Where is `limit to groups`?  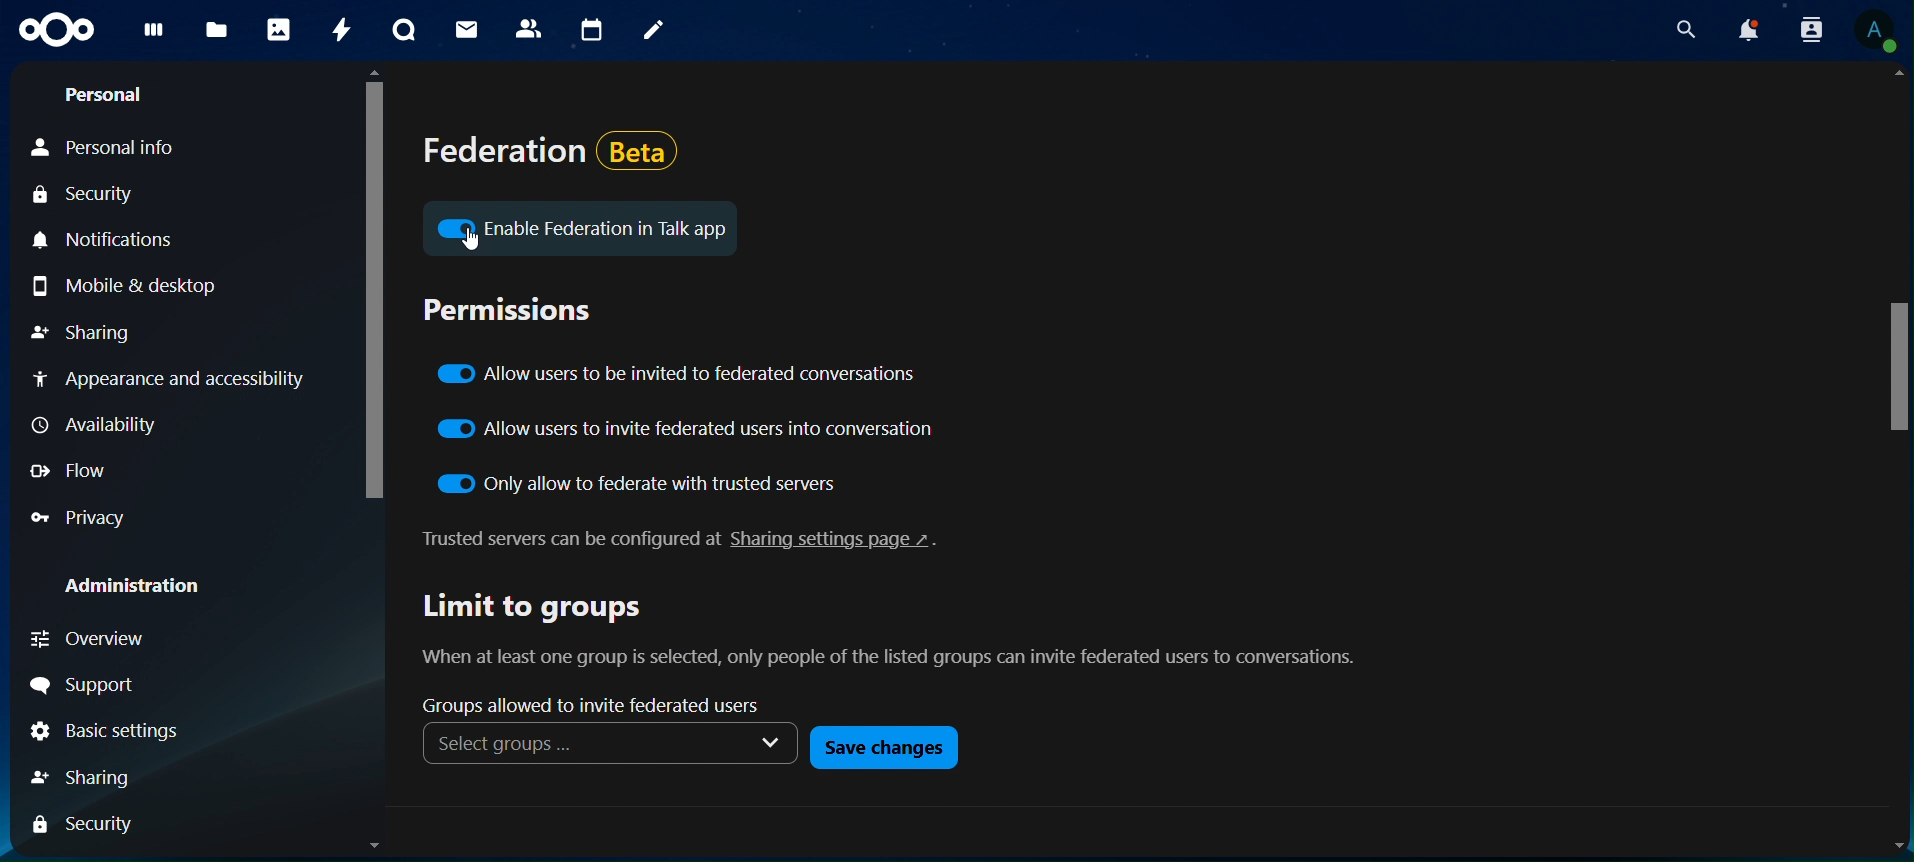
limit to groups is located at coordinates (548, 610).